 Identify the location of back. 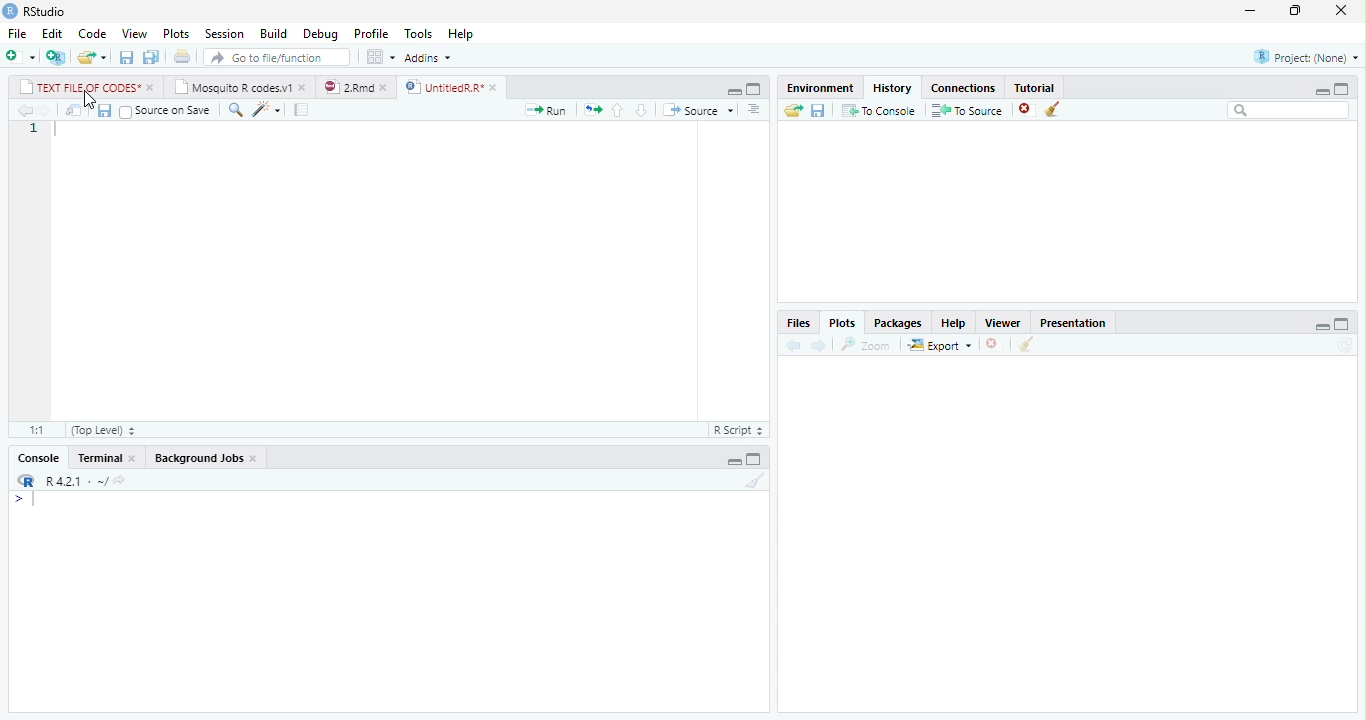
(26, 111).